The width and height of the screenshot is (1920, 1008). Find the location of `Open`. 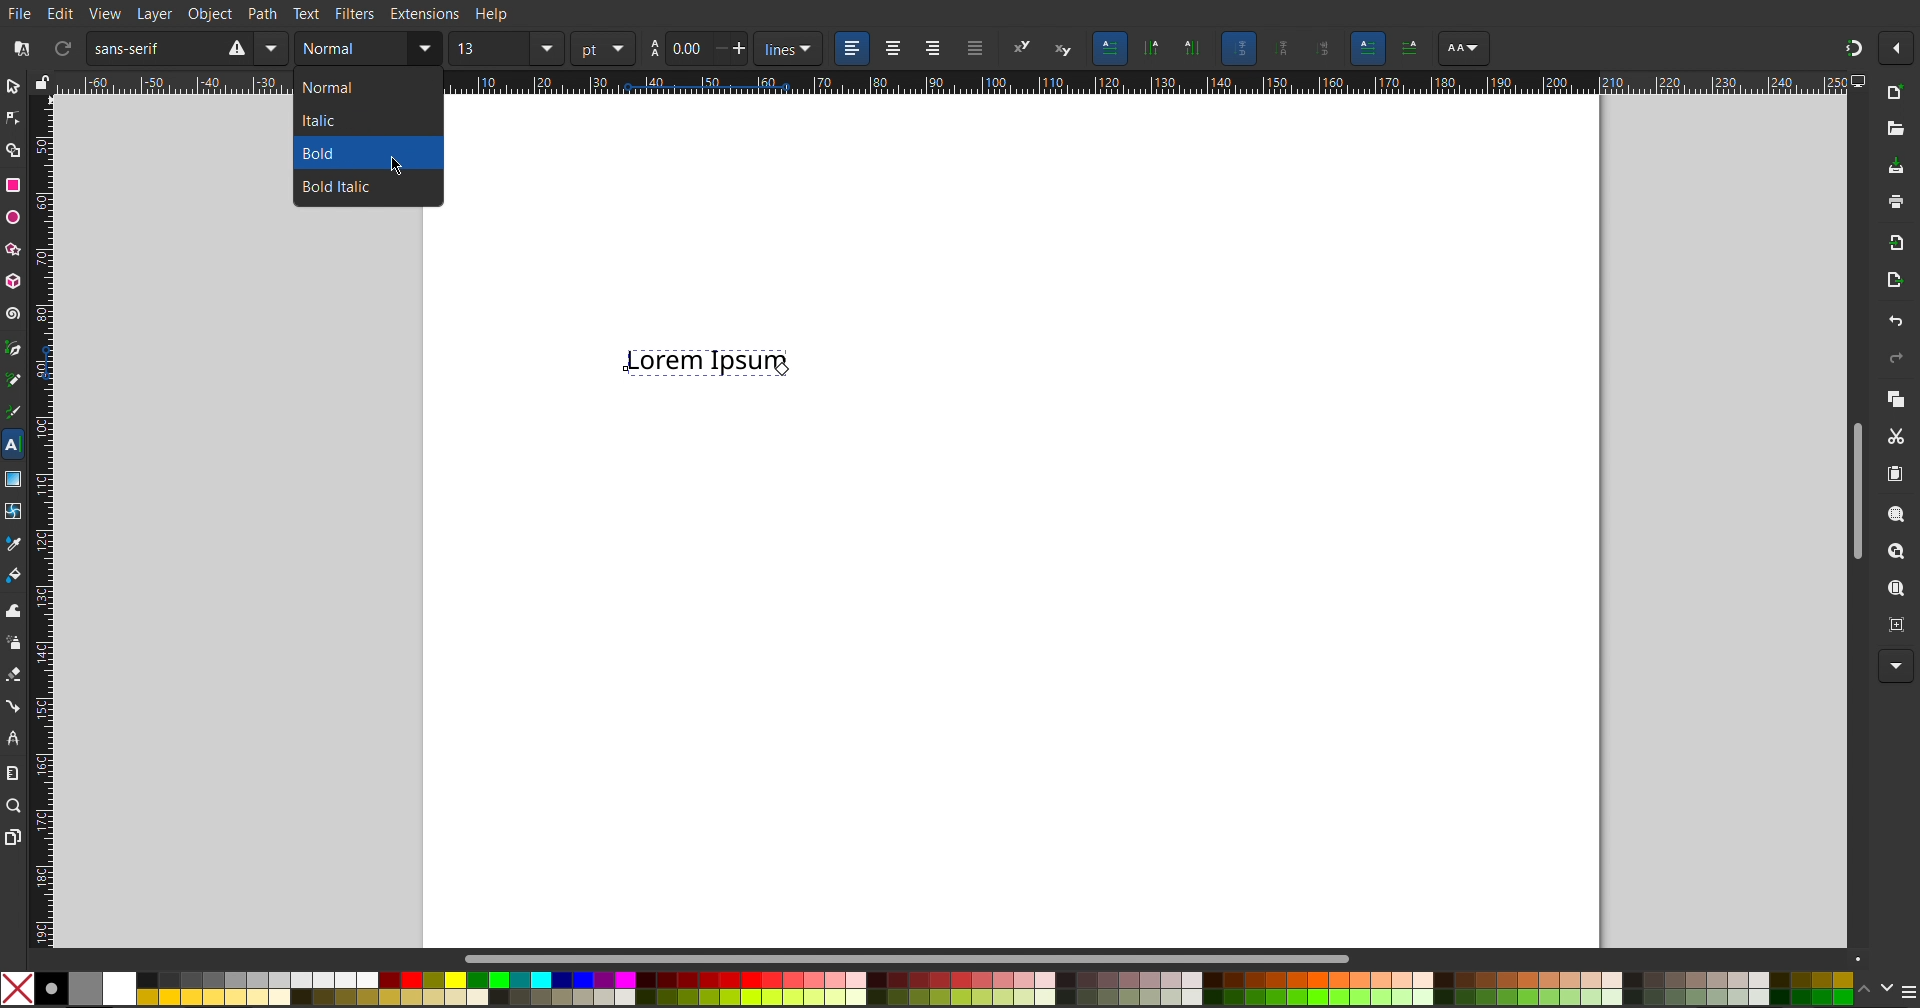

Open is located at coordinates (1894, 127).